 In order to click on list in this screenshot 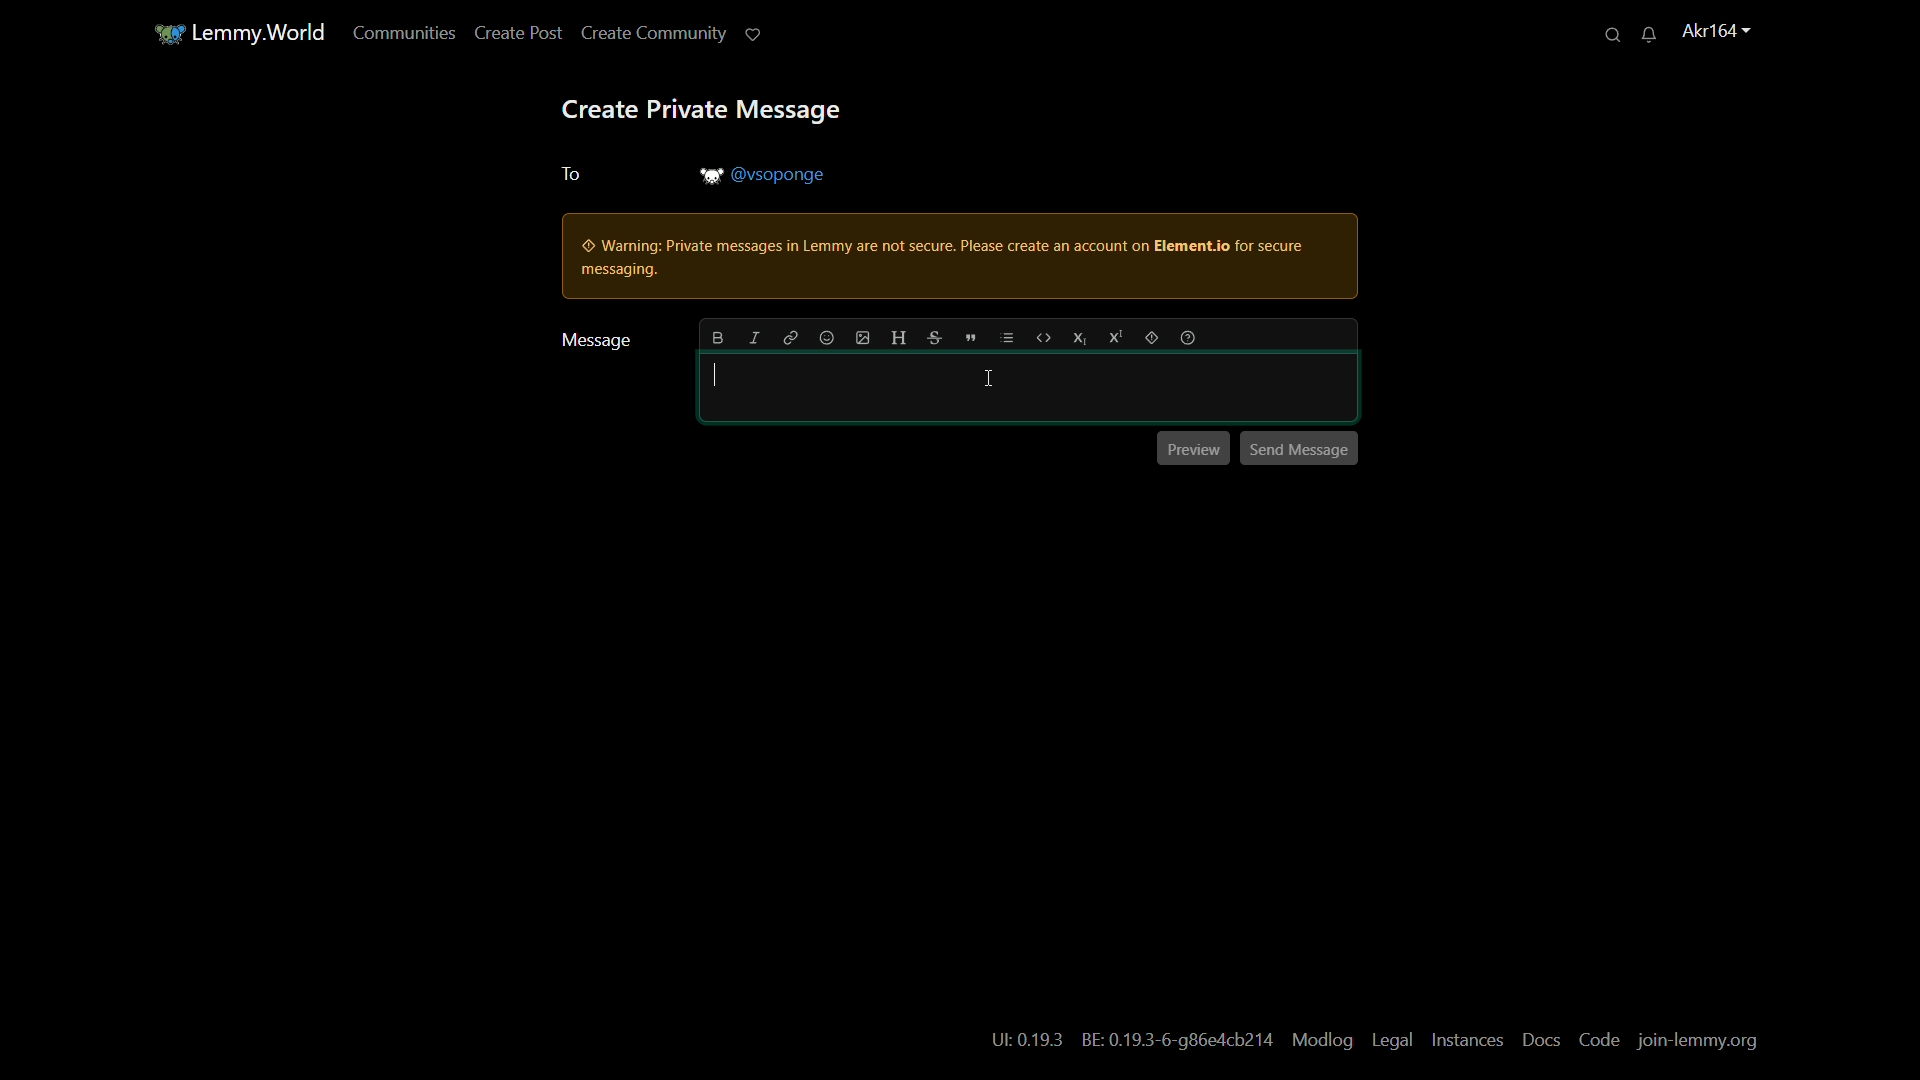, I will do `click(1009, 337)`.